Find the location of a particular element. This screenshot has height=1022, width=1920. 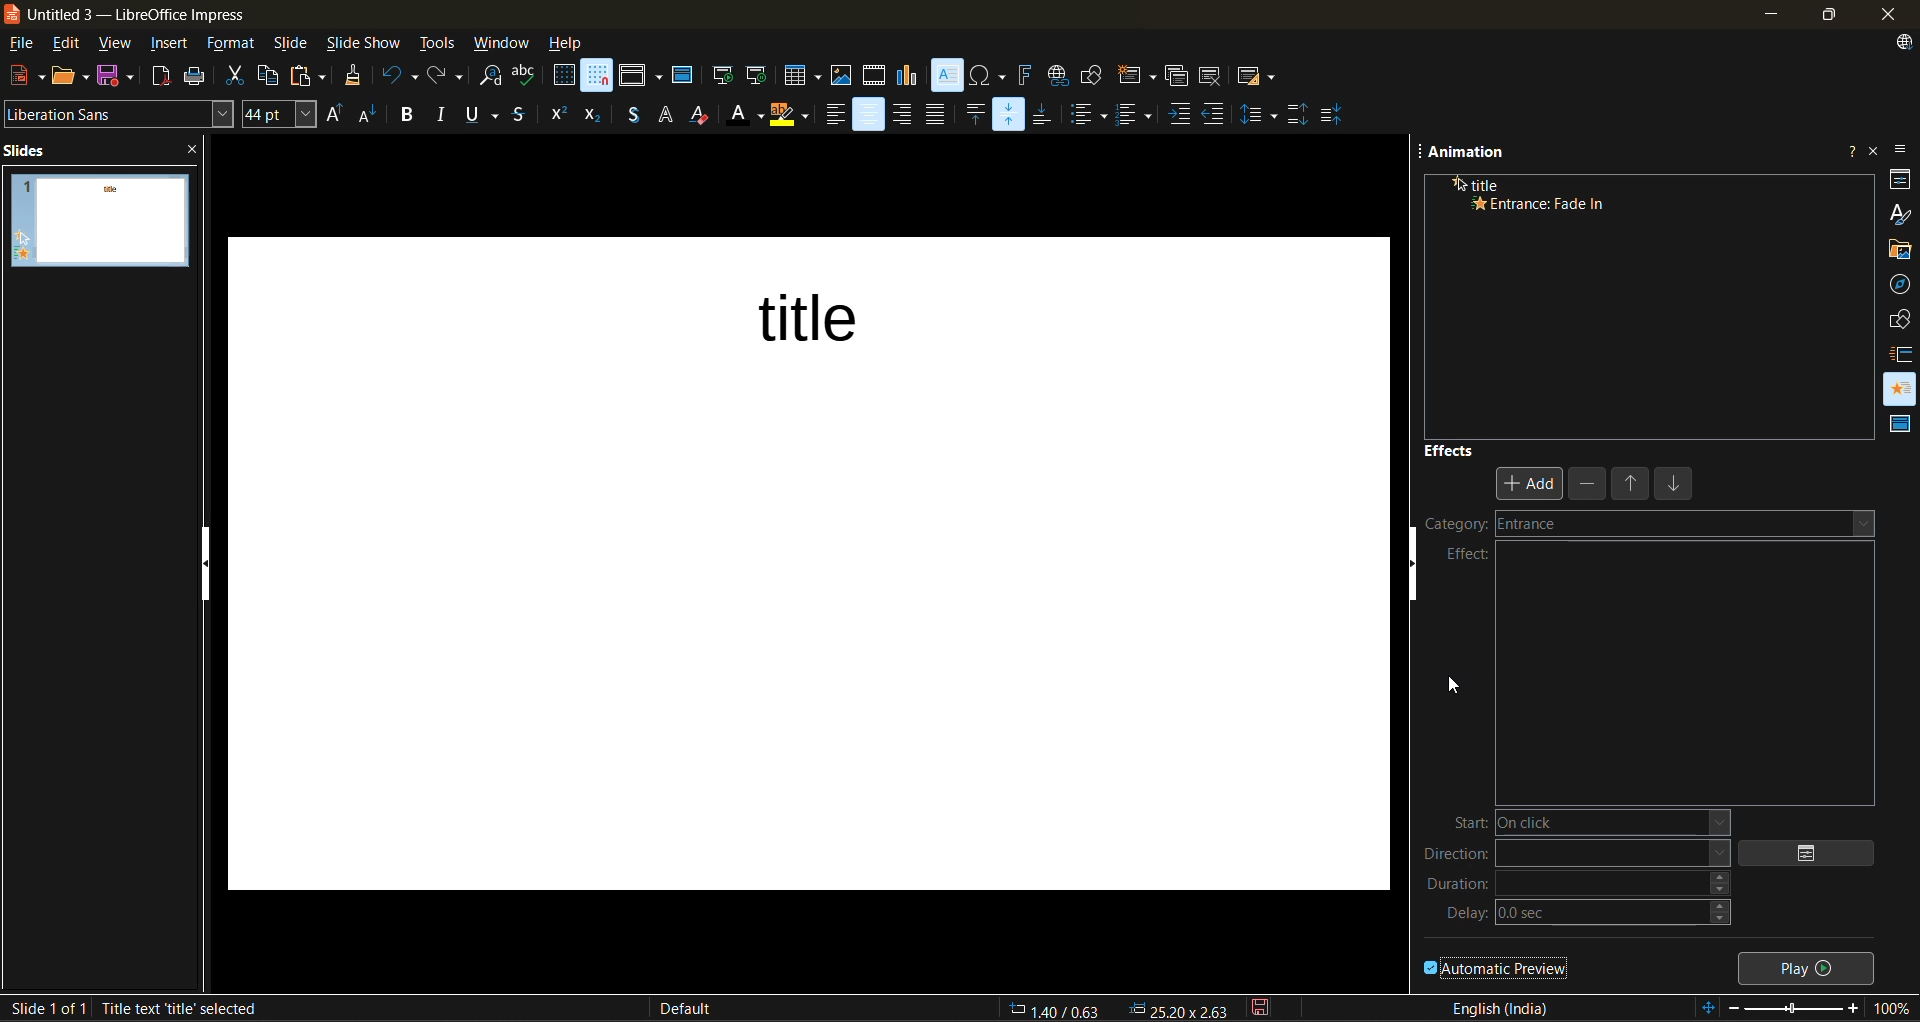

view is located at coordinates (119, 45).